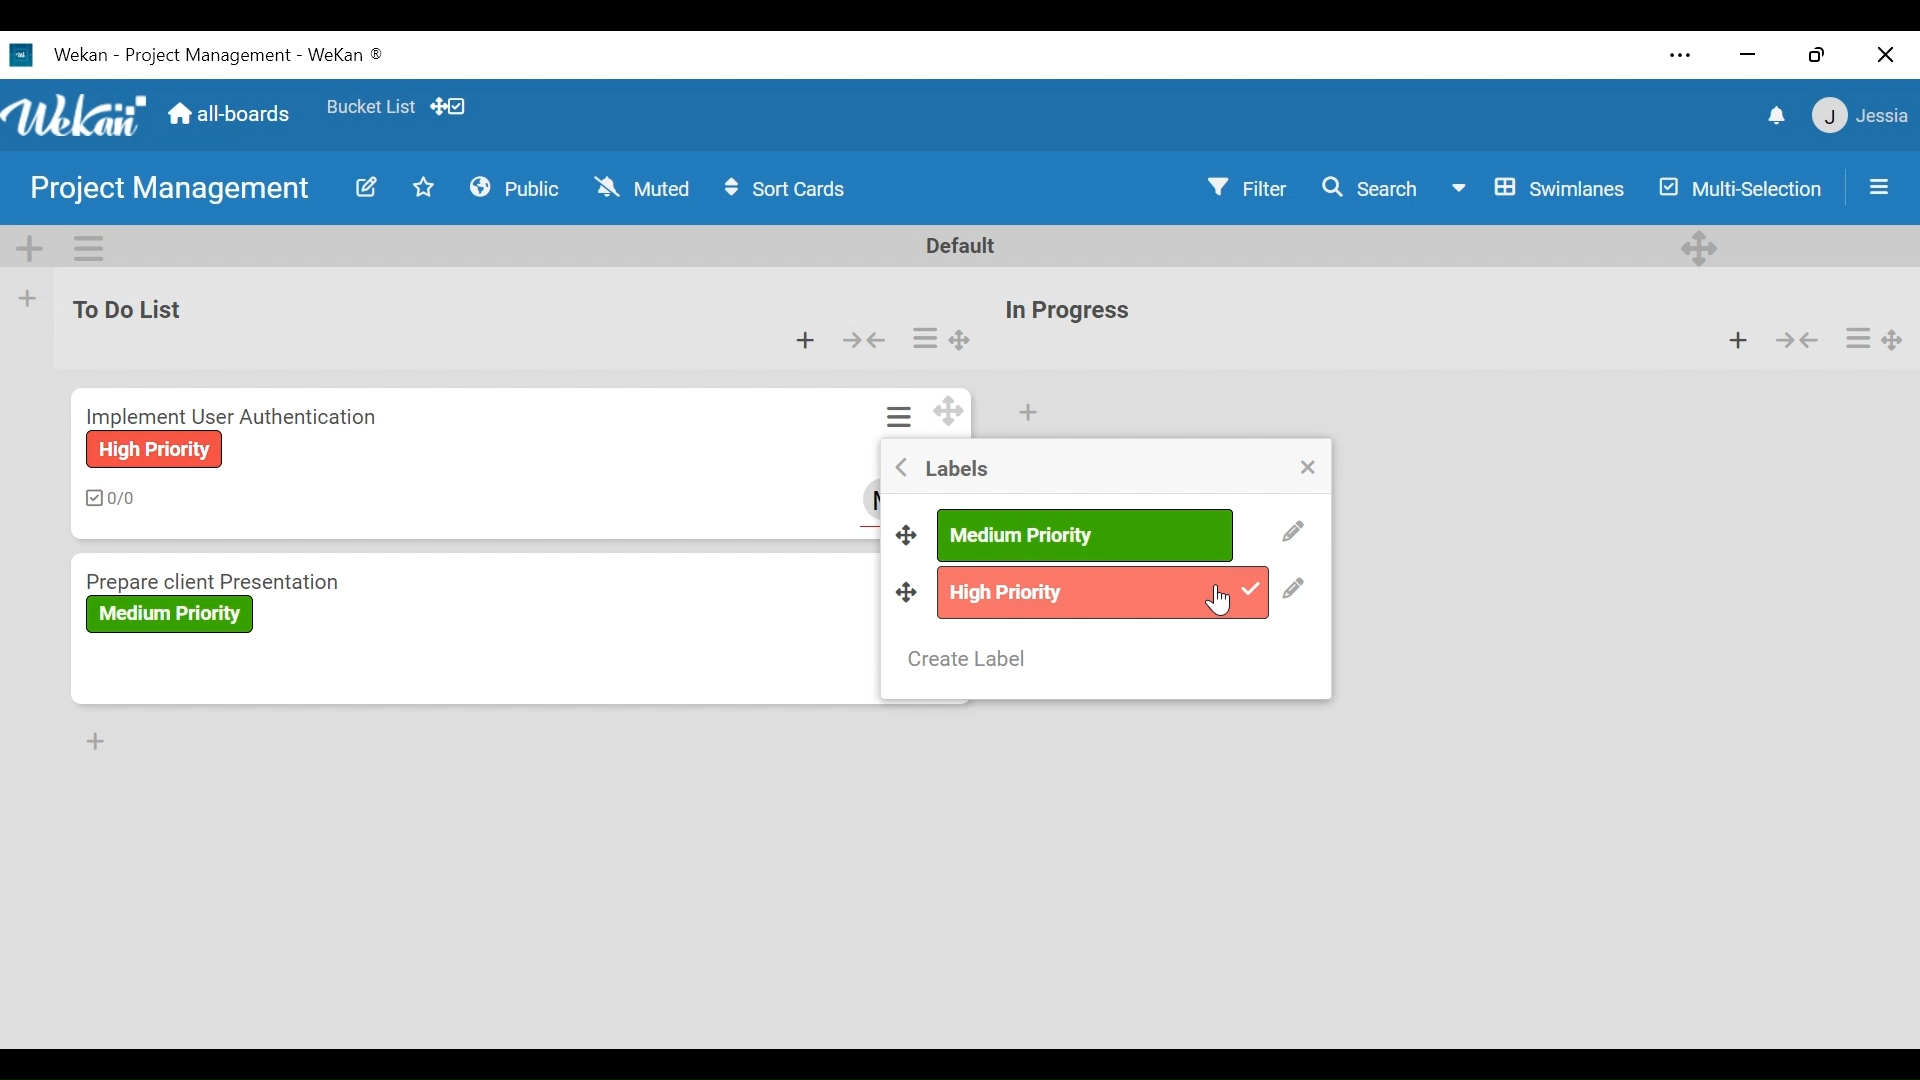 The height and width of the screenshot is (1080, 1920). What do you see at coordinates (88, 739) in the screenshot?
I see `Add card to Bottom of the list` at bounding box center [88, 739].